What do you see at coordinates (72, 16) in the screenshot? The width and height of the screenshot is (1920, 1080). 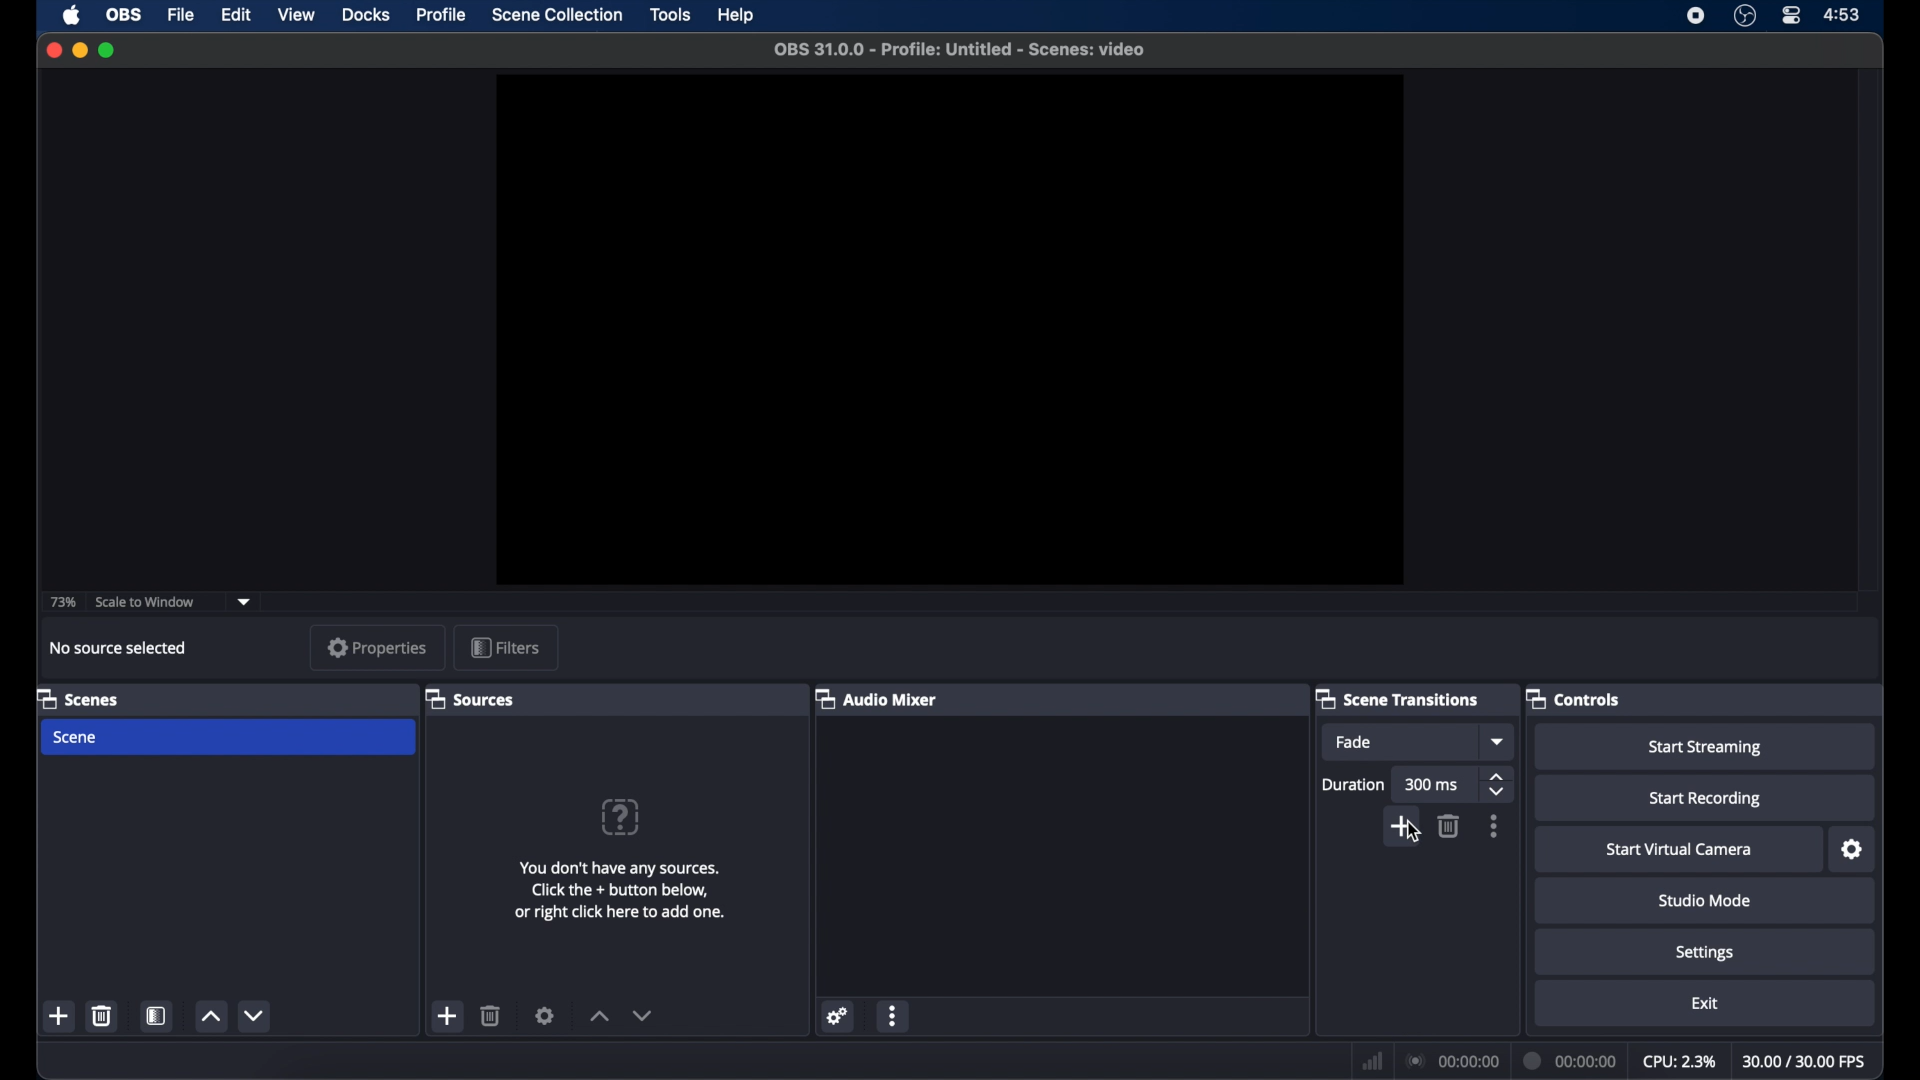 I see `apple icon` at bounding box center [72, 16].